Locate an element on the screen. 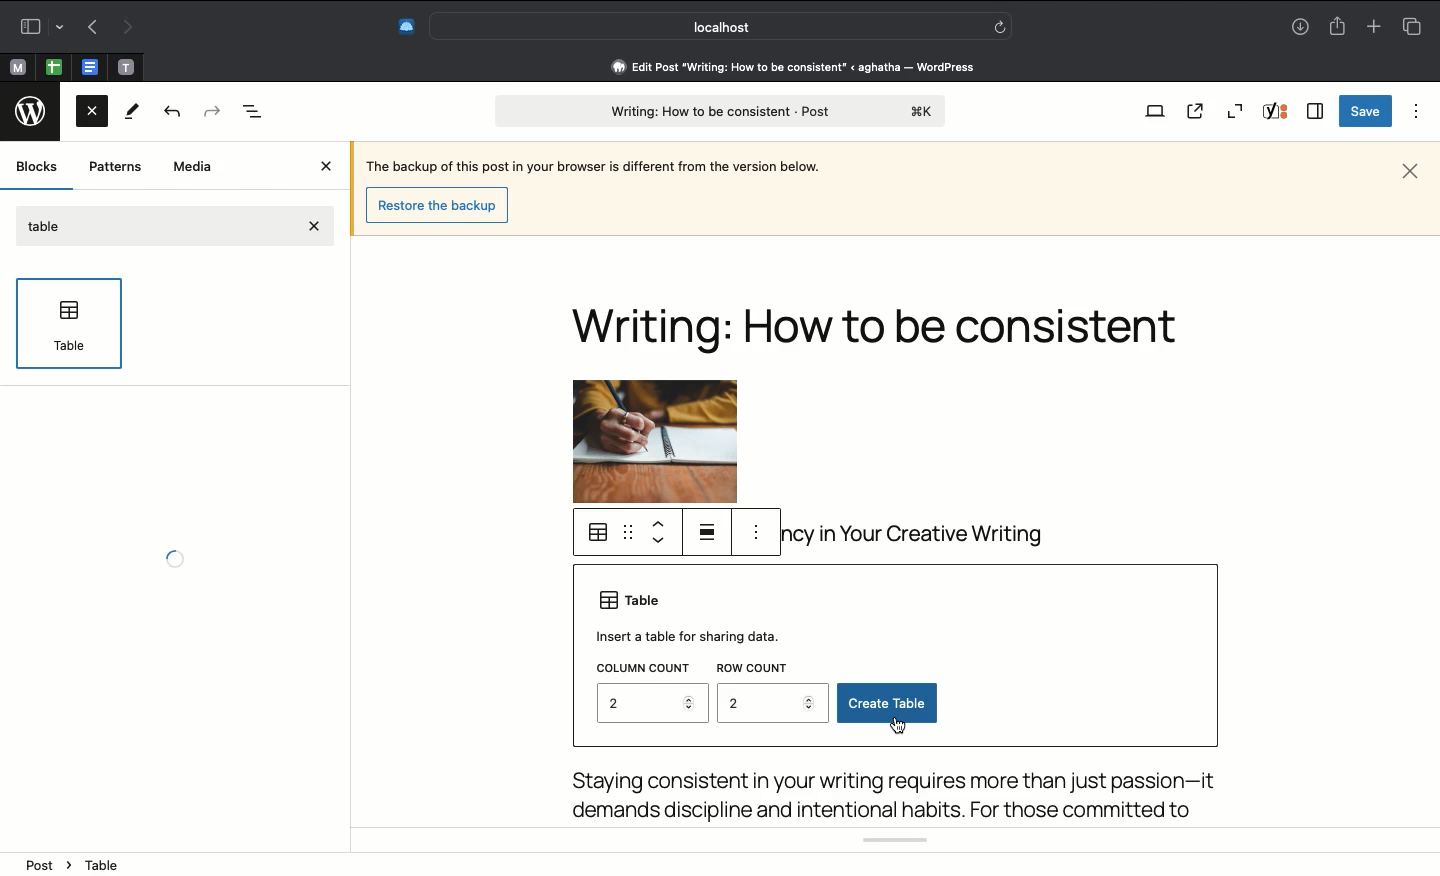  Table is located at coordinates (643, 604).